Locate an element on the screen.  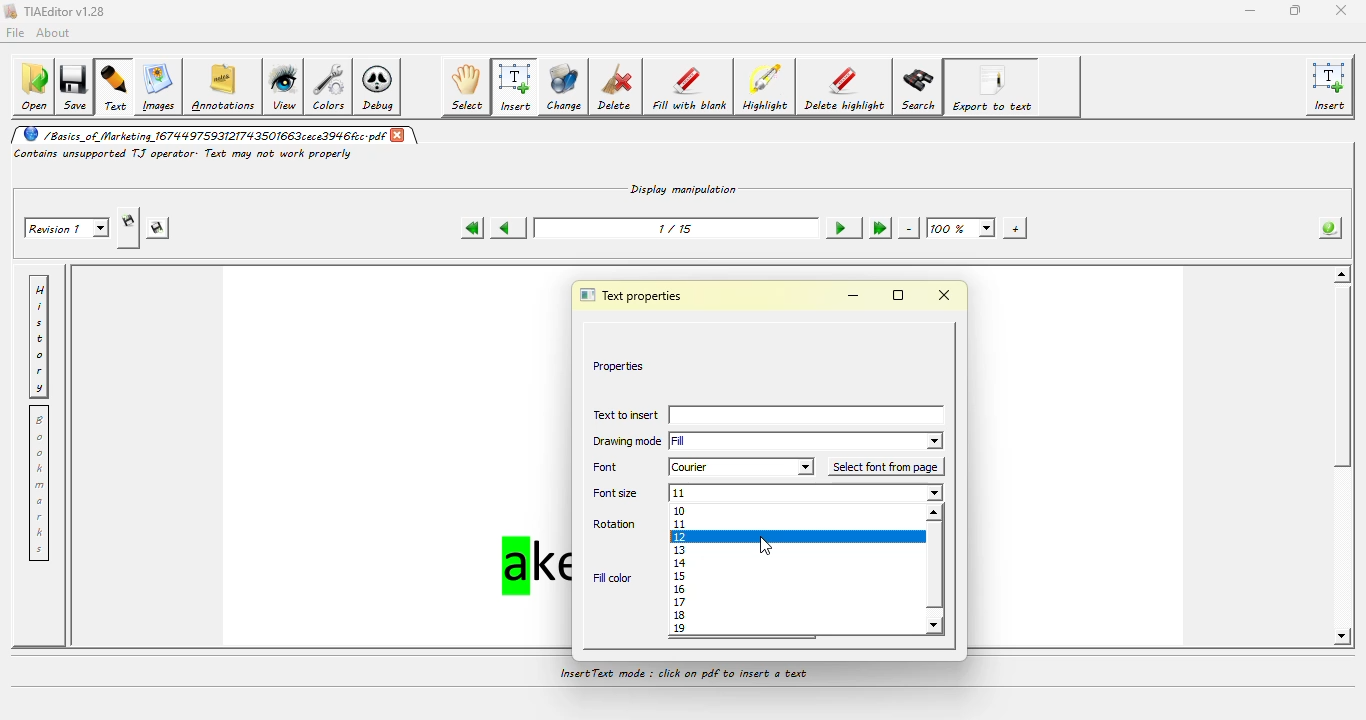
previous page is located at coordinates (506, 226).